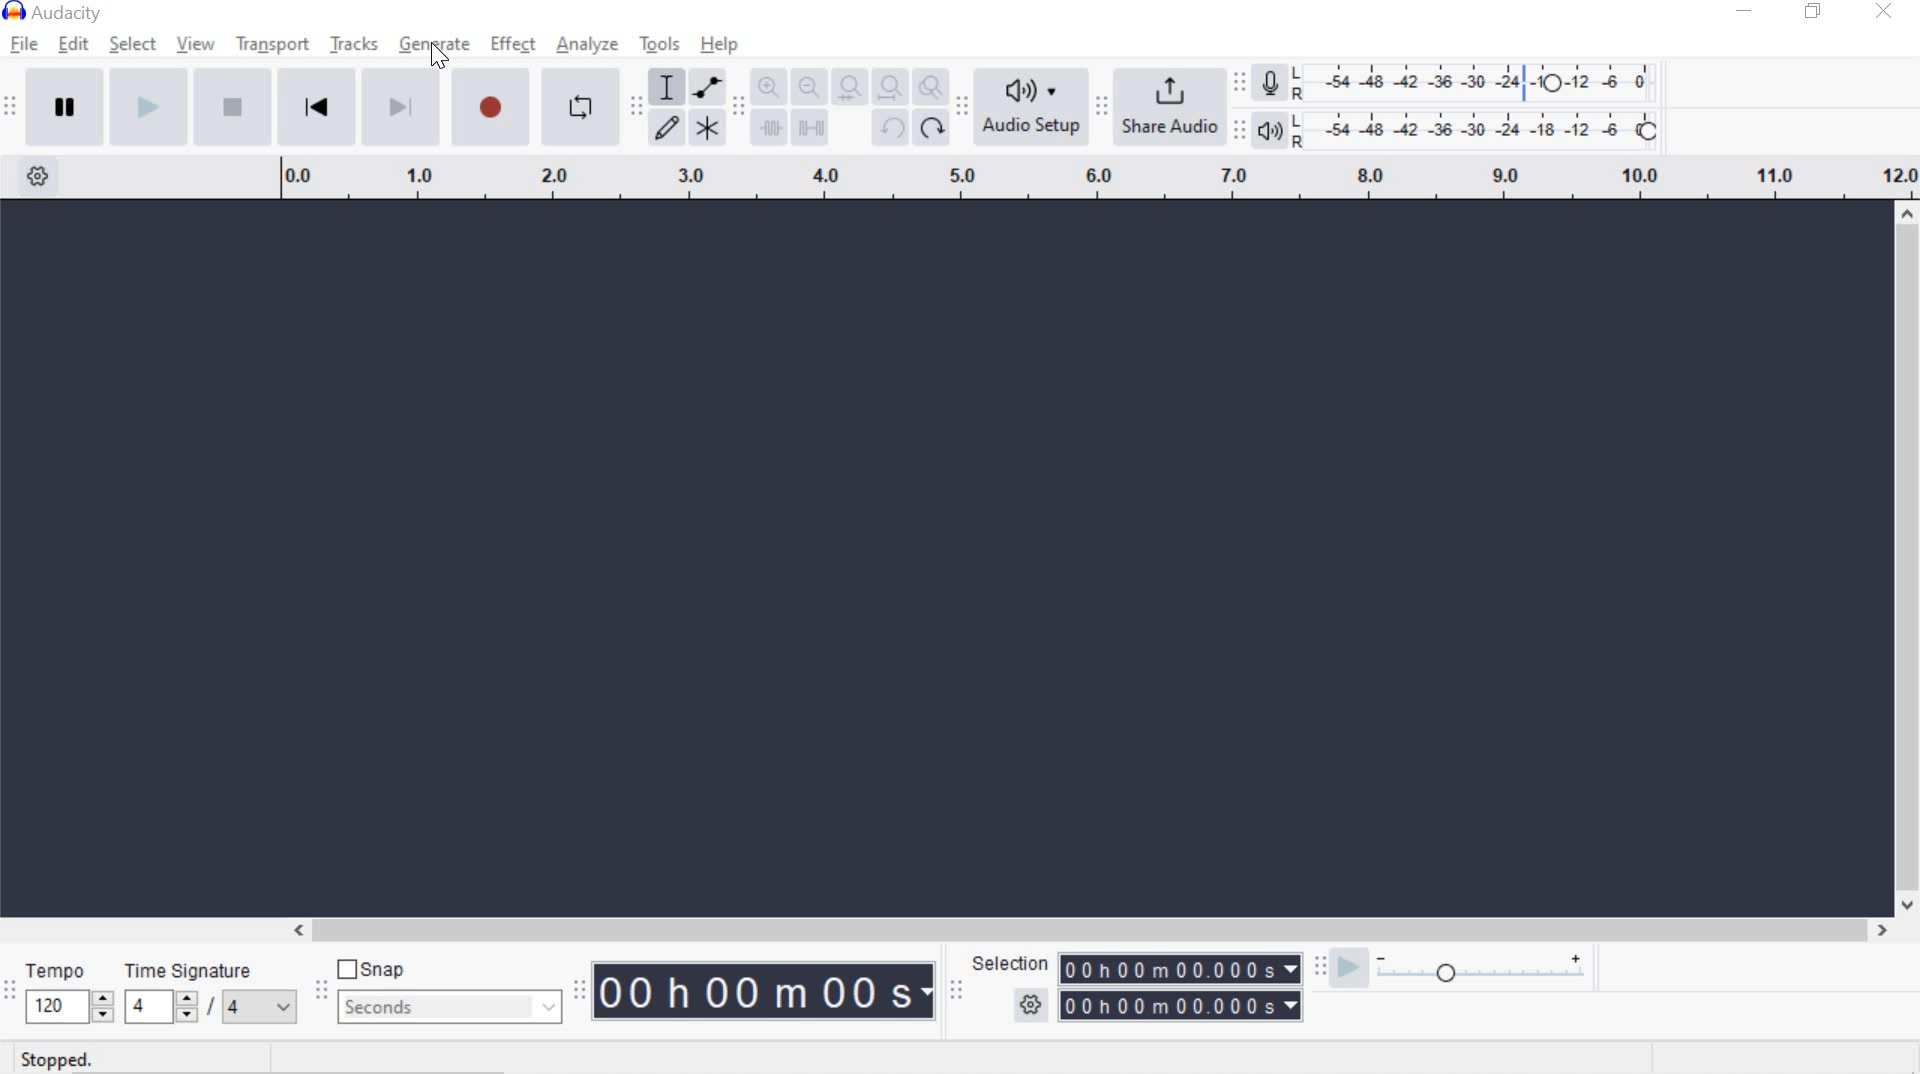 This screenshot has width=1920, height=1074. Describe the element at coordinates (1169, 105) in the screenshot. I see `Share audio` at that location.